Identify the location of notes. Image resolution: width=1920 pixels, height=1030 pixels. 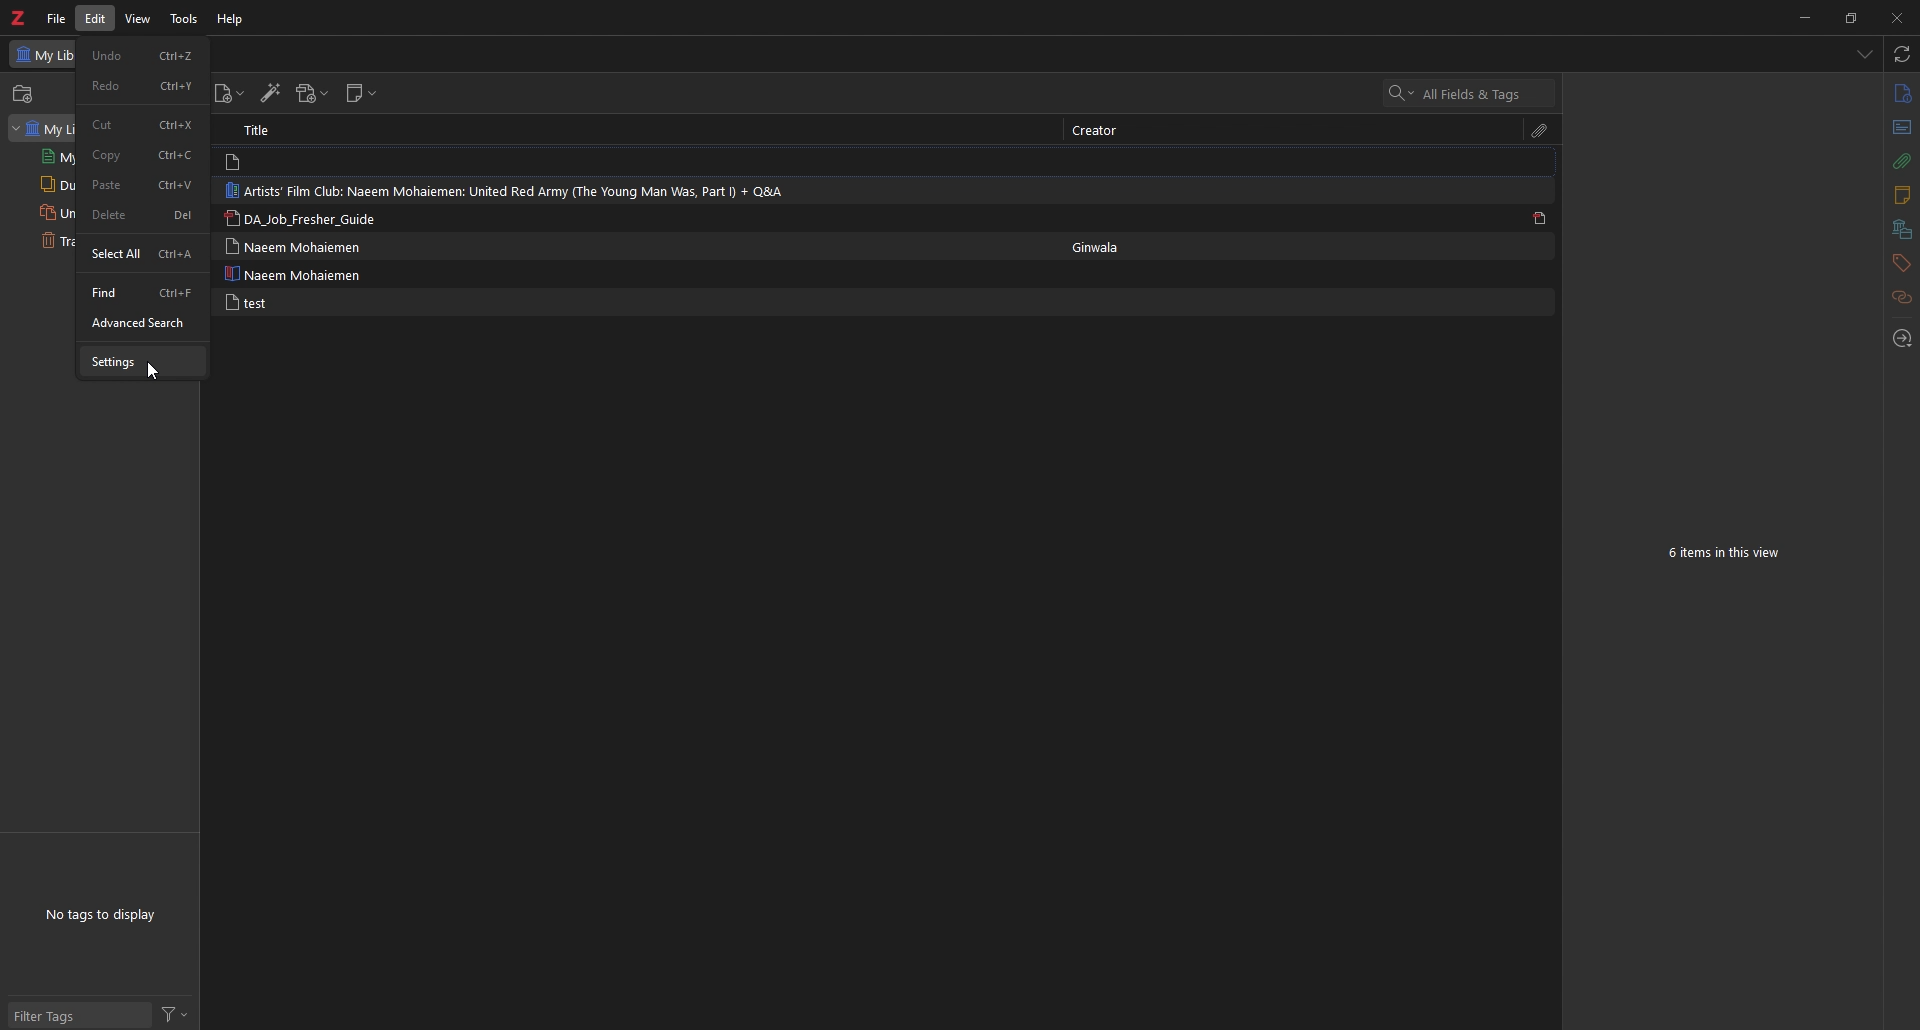
(1901, 196).